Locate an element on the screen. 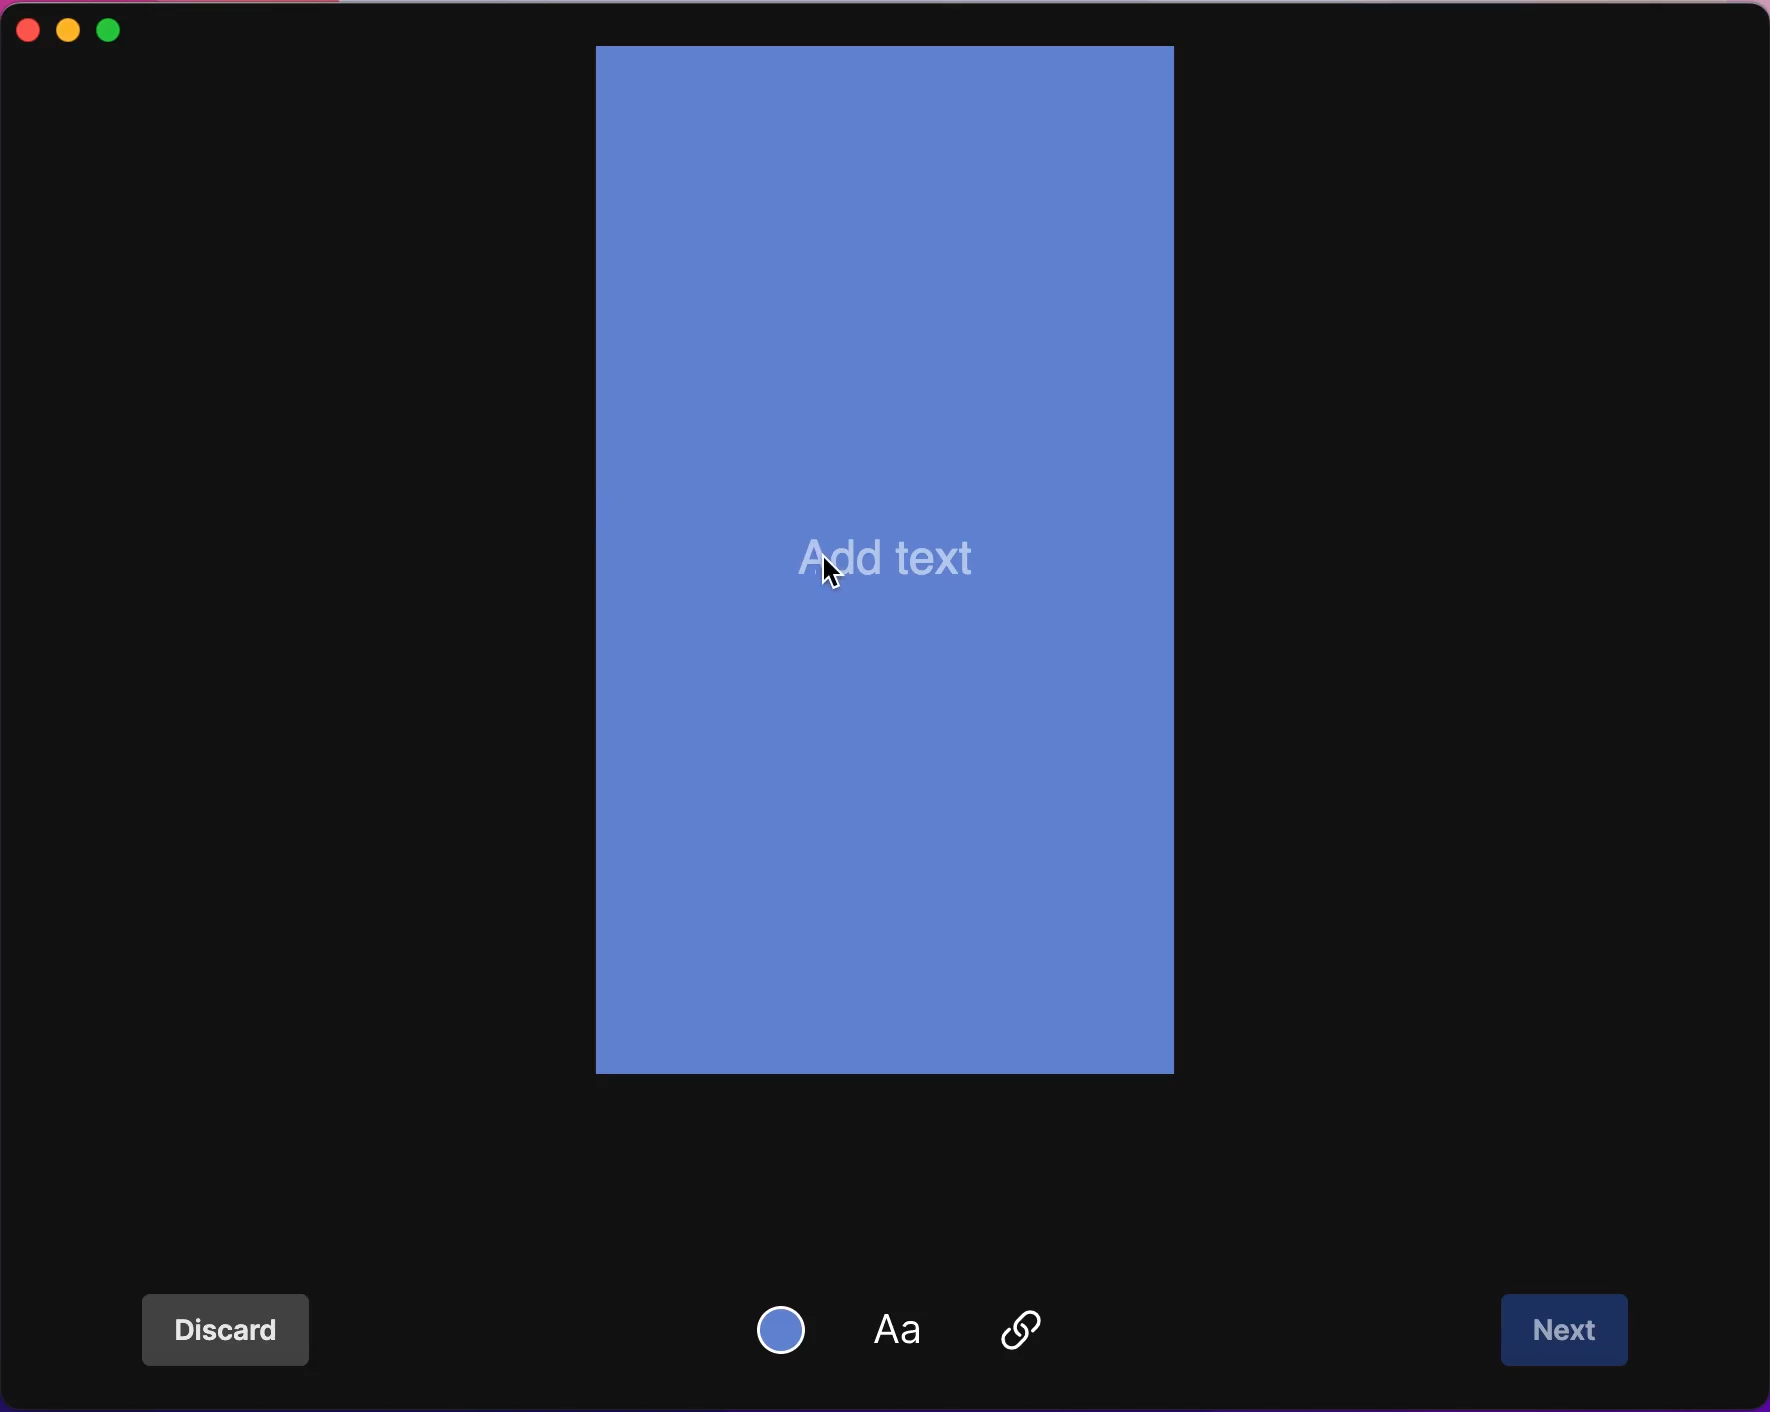 The width and height of the screenshot is (1770, 1412). maximize is located at coordinates (132, 27).